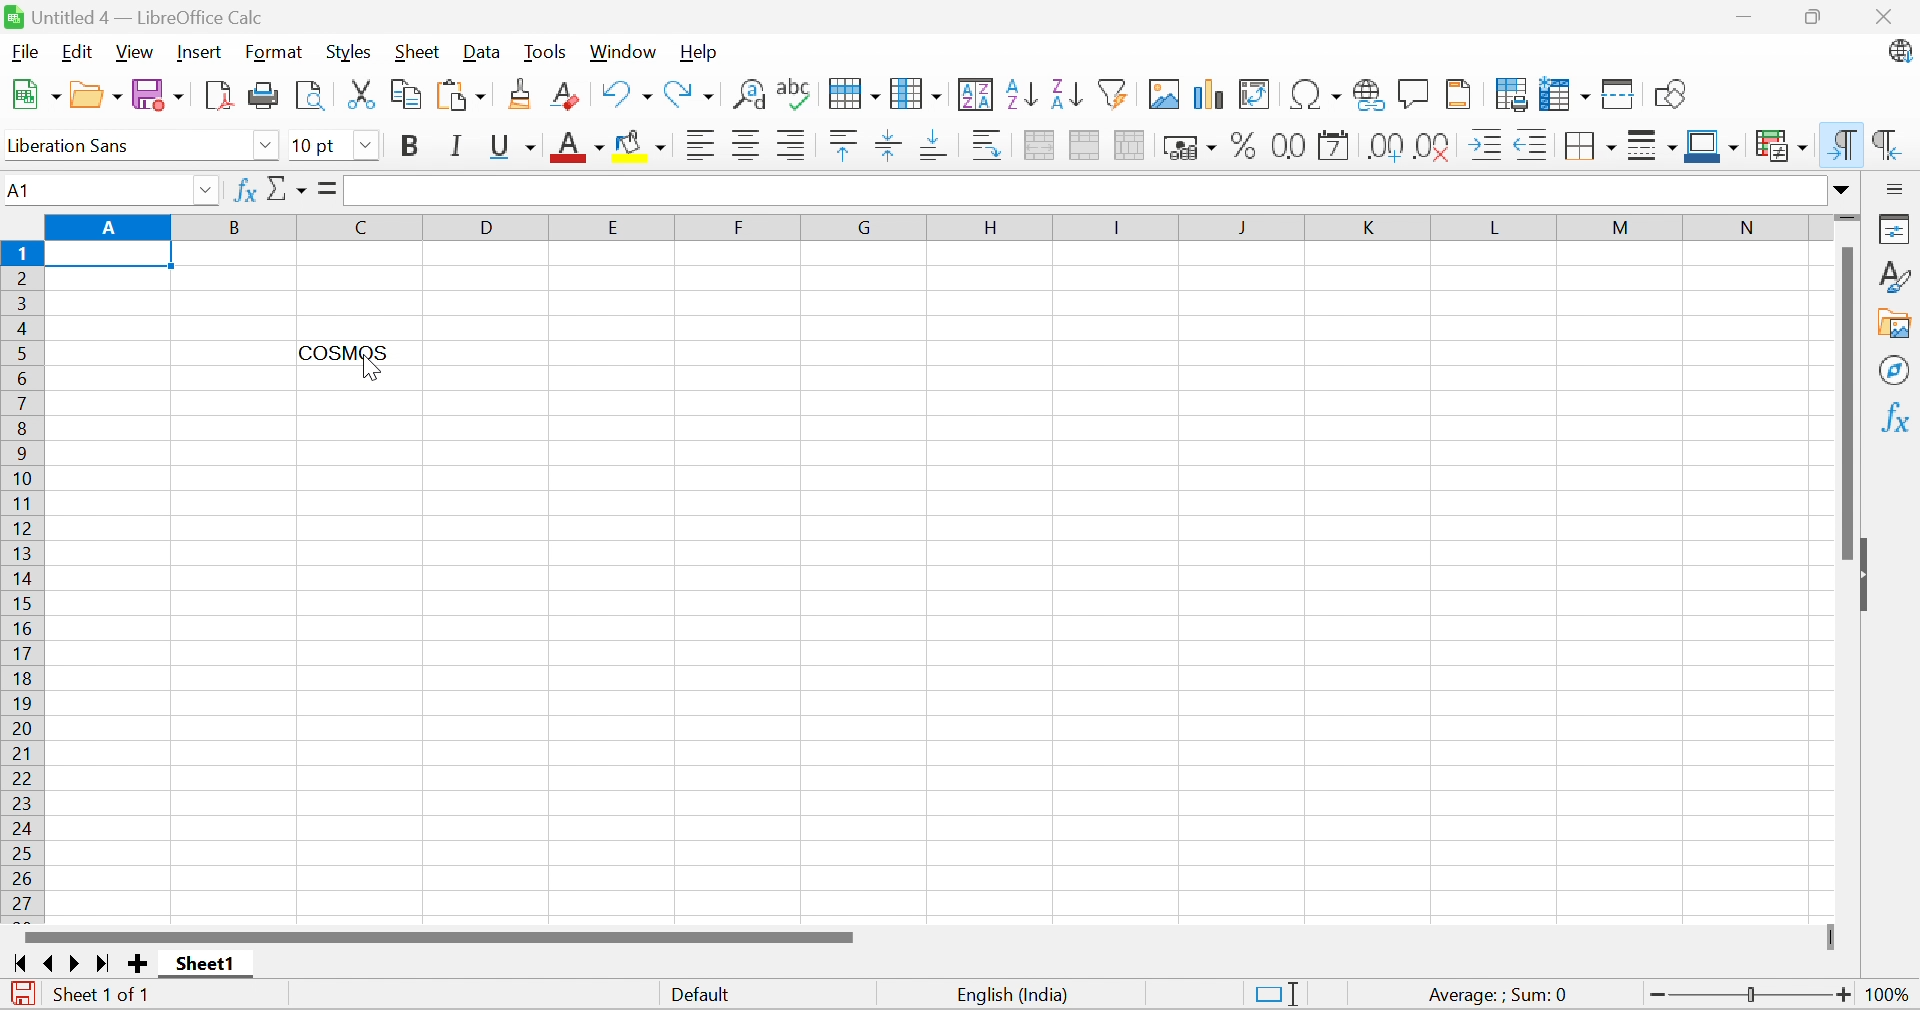  I want to click on Merge Cells, so click(1084, 146).